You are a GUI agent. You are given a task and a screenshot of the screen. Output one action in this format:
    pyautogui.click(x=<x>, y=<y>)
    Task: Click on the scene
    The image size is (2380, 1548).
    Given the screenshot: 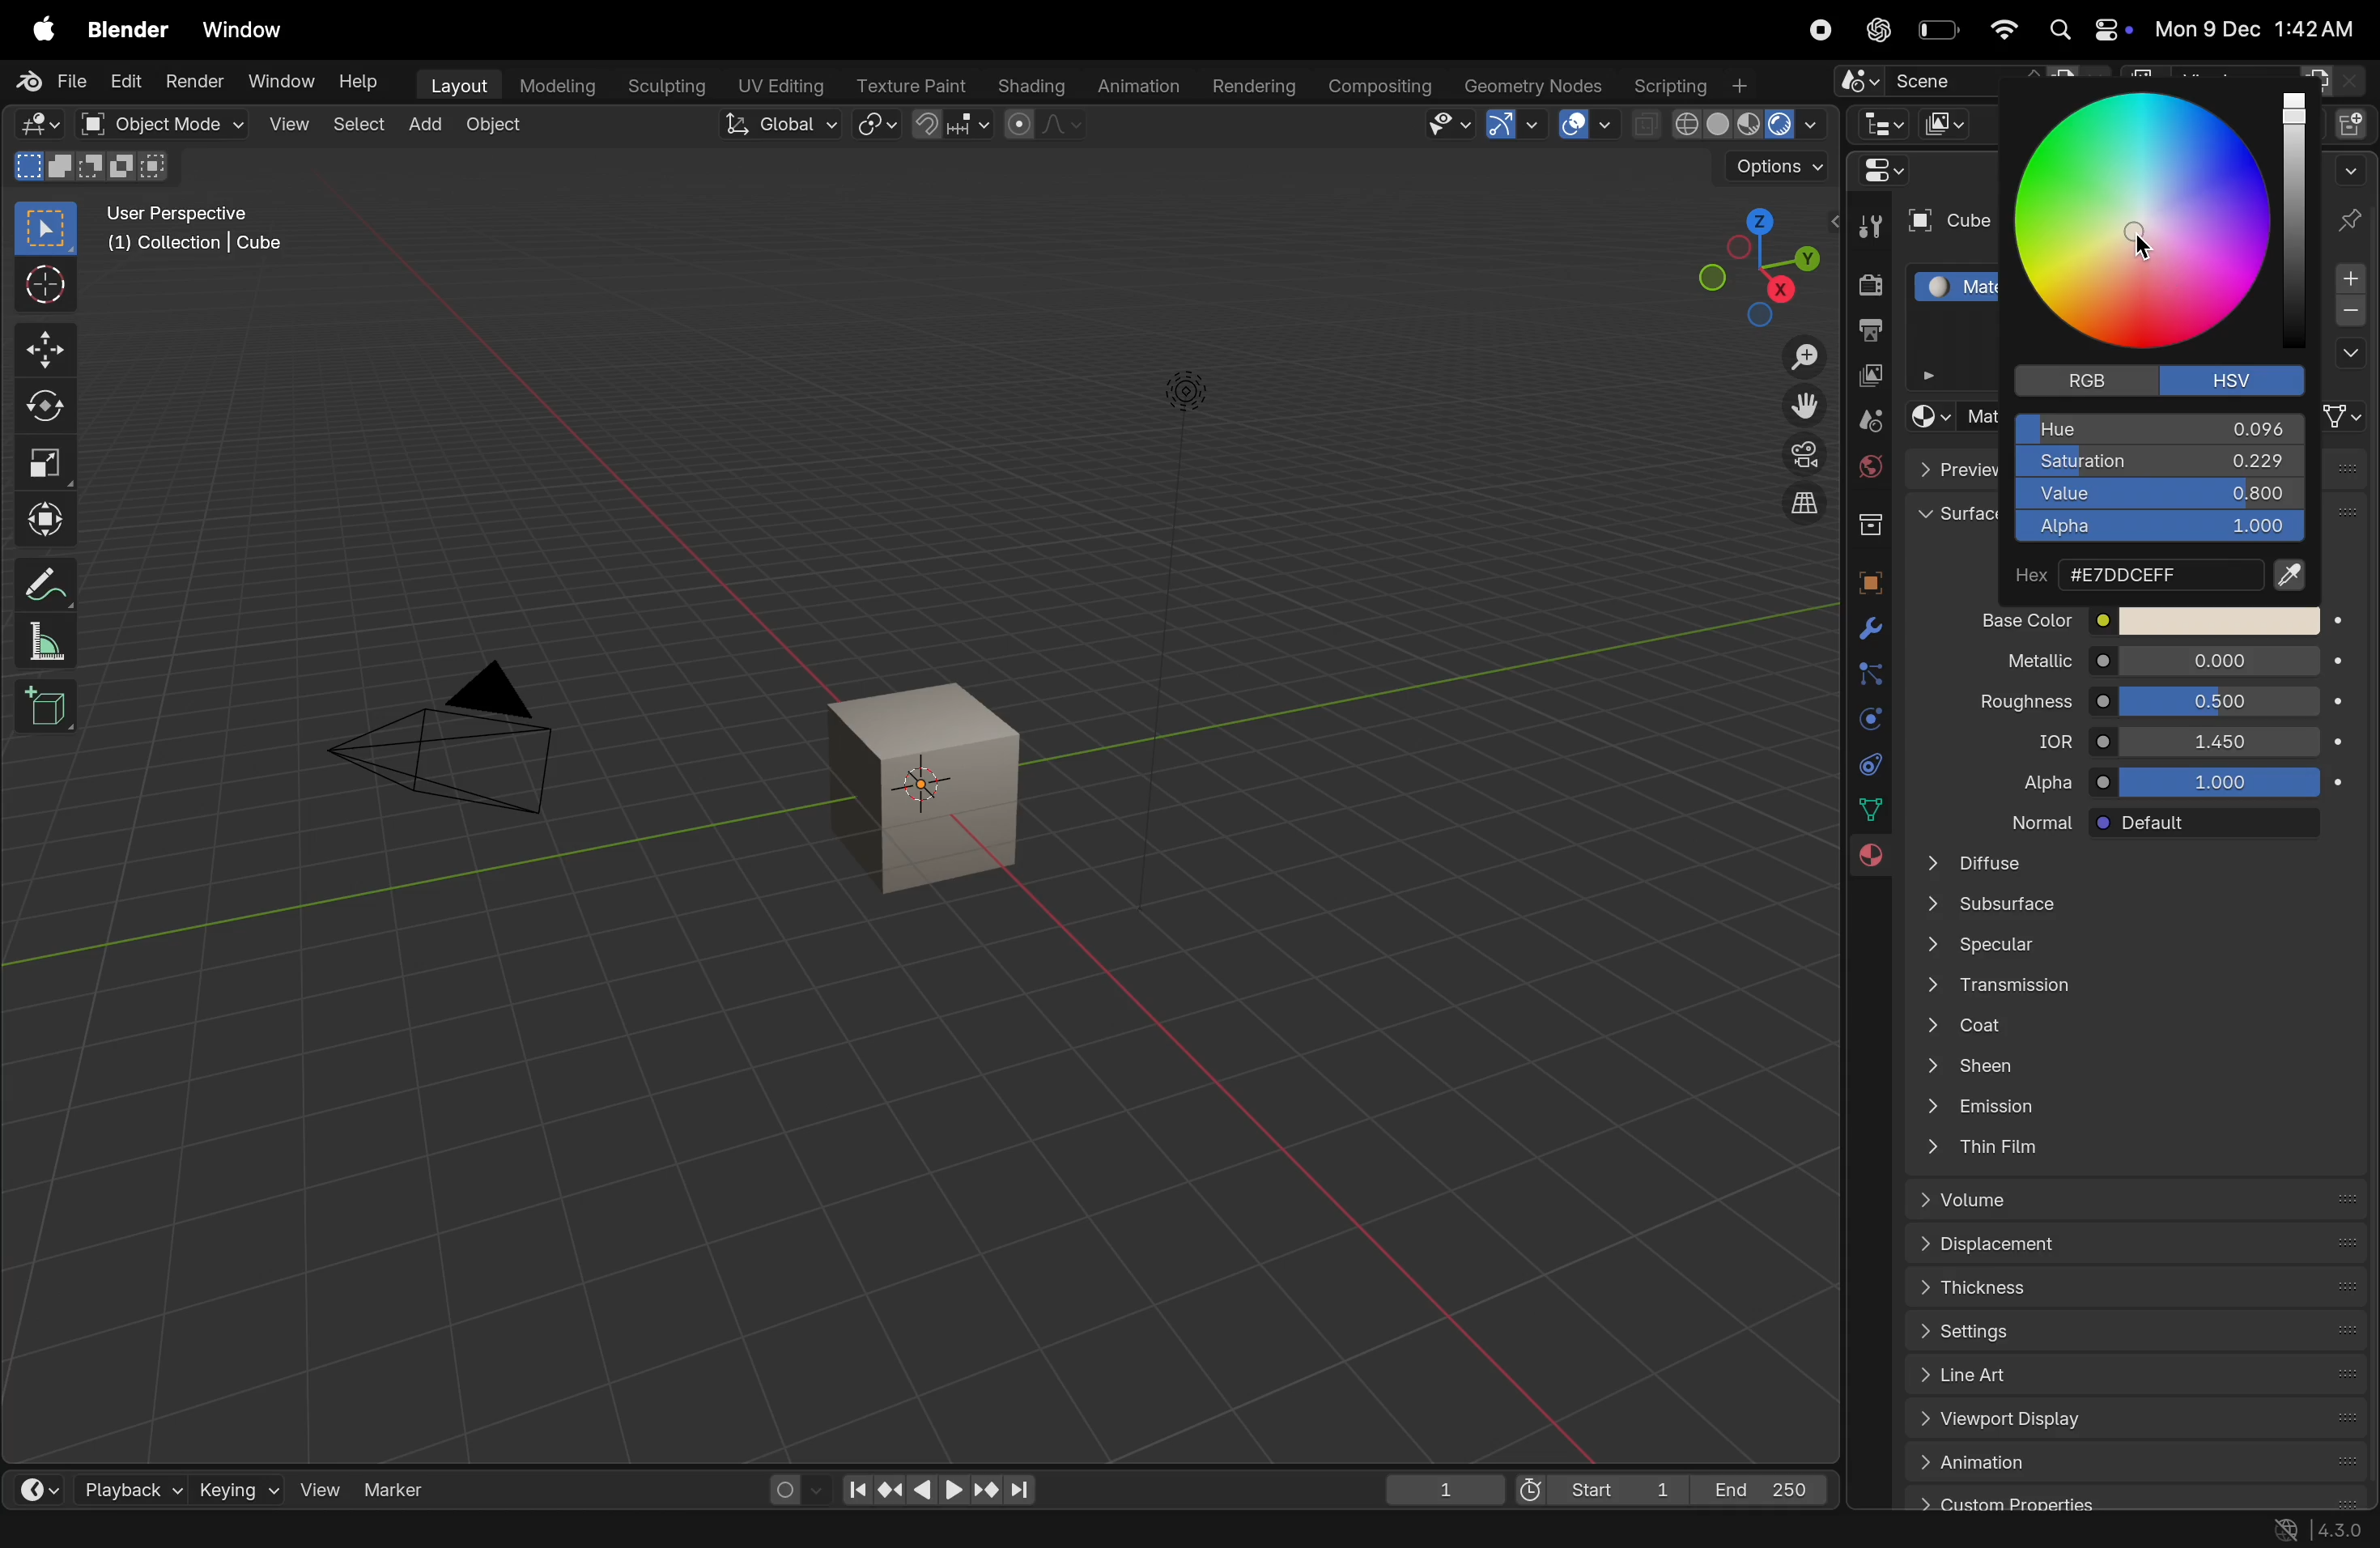 What is the action you would take?
    pyautogui.click(x=1961, y=77)
    